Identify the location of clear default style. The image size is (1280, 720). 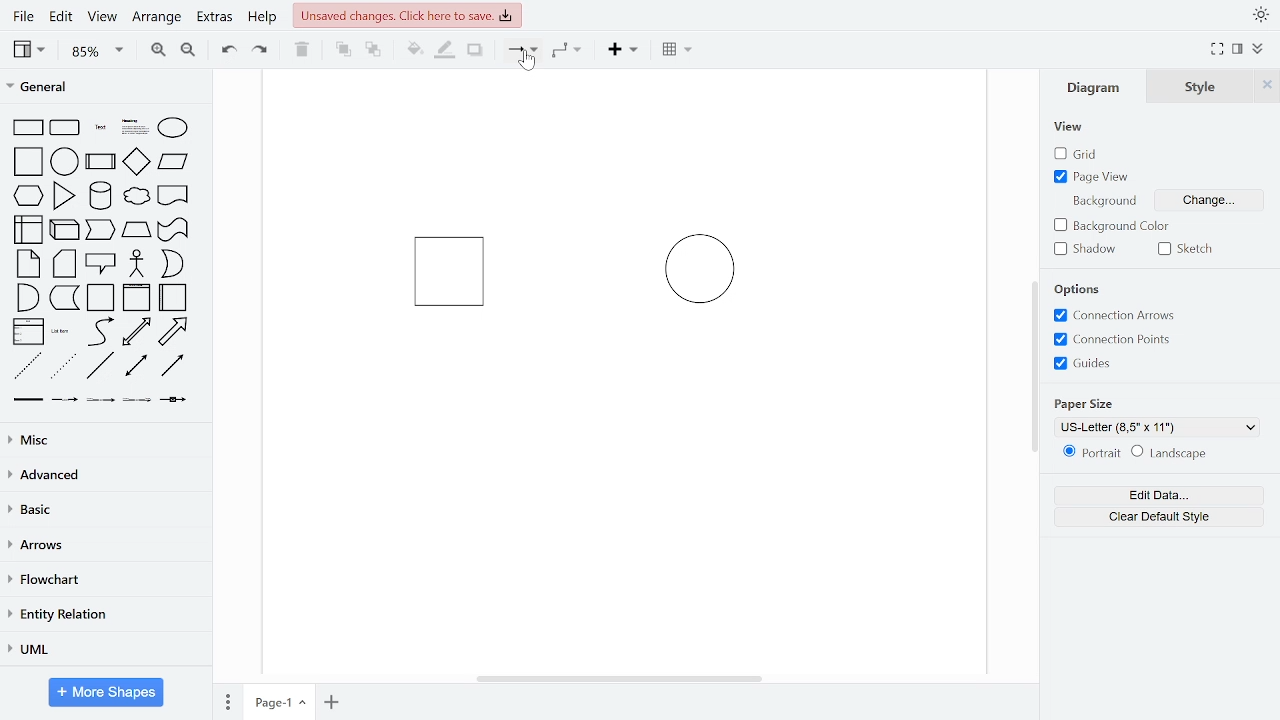
(1169, 454).